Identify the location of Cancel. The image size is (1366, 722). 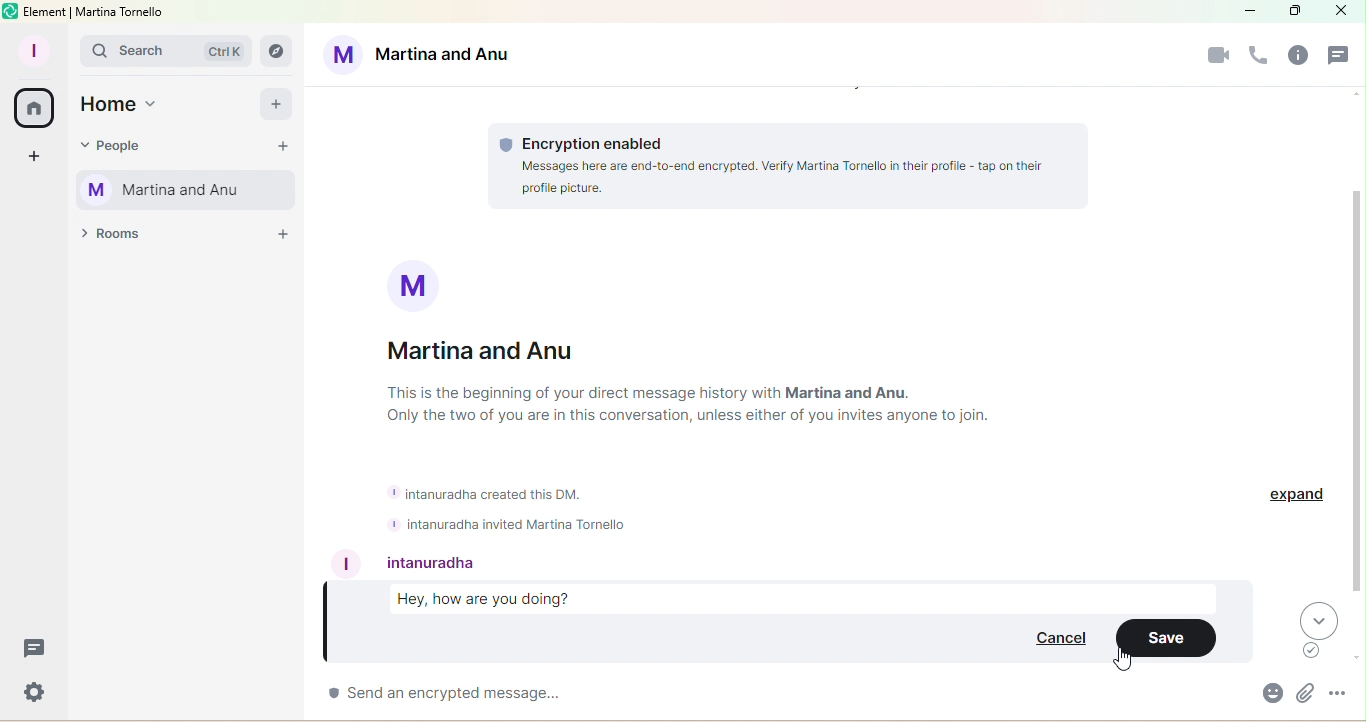
(1056, 641).